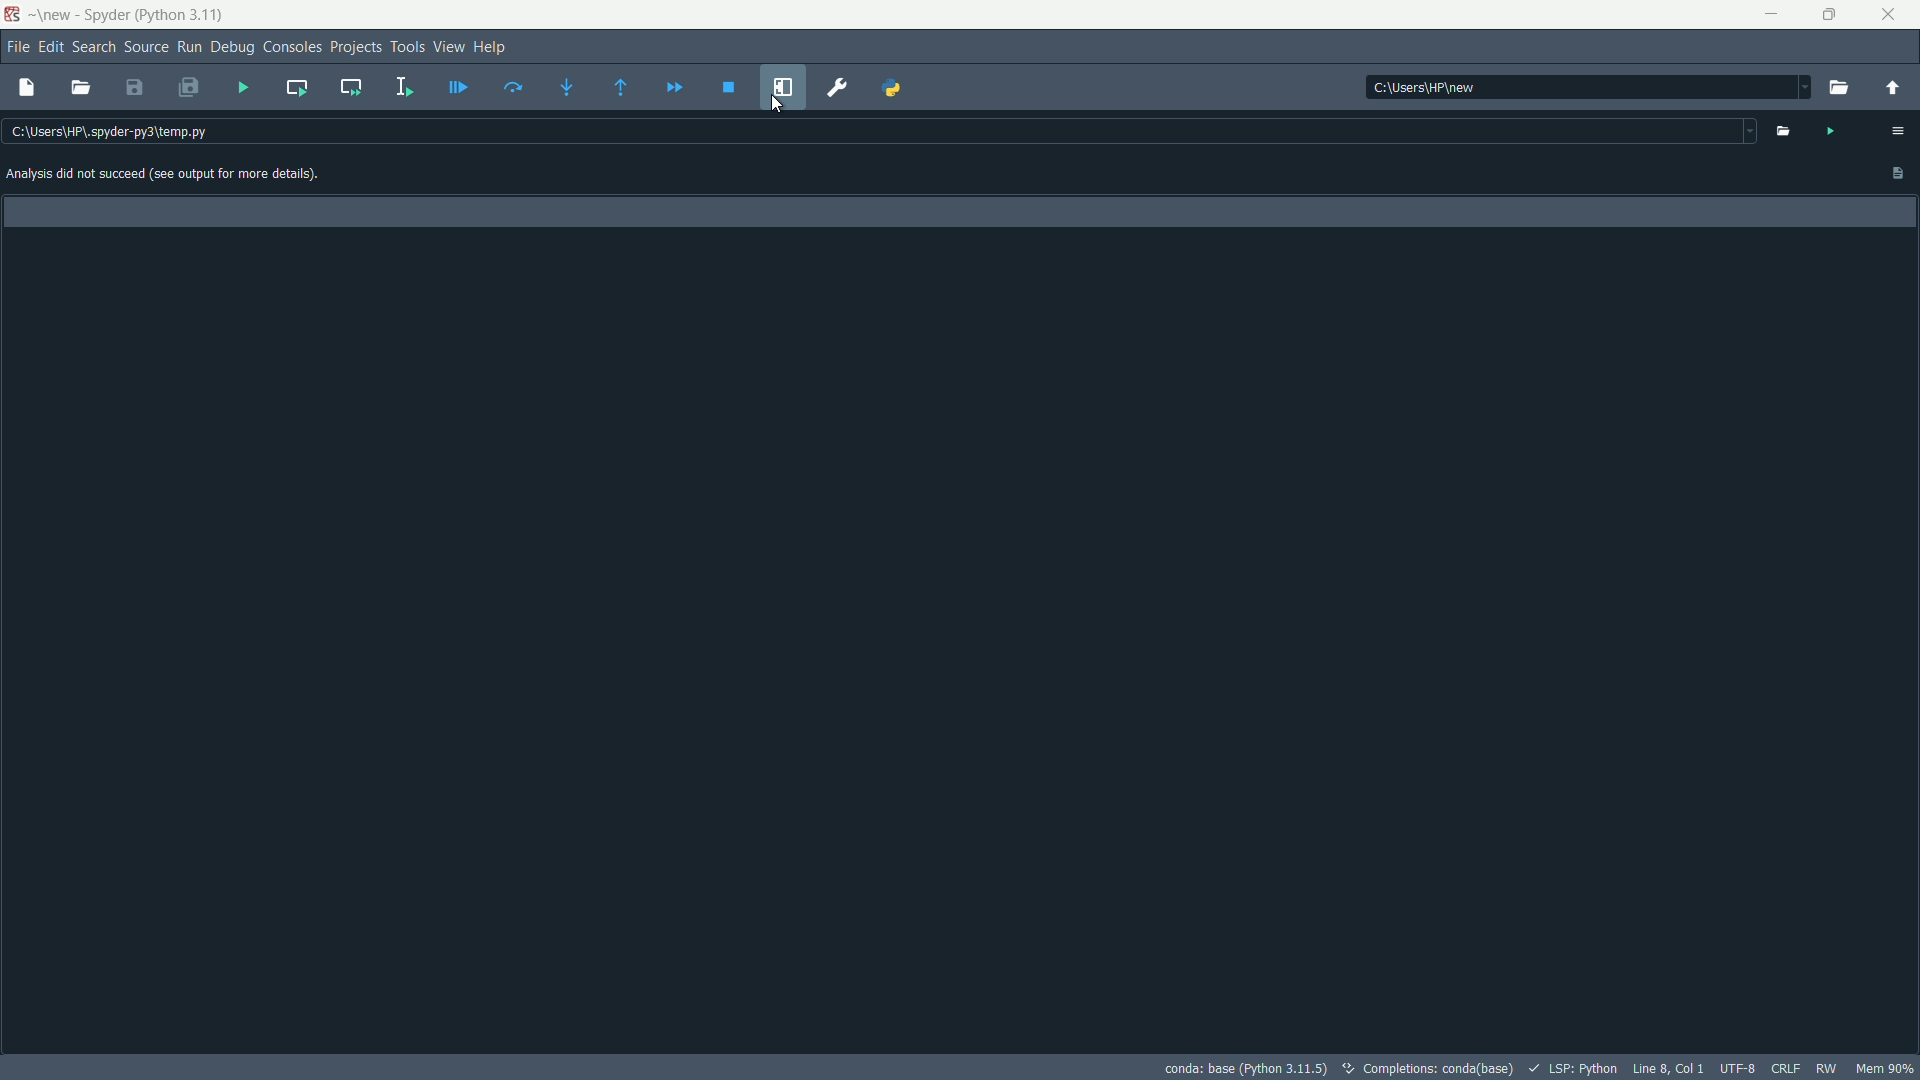  What do you see at coordinates (289, 46) in the screenshot?
I see `consoles menu` at bounding box center [289, 46].